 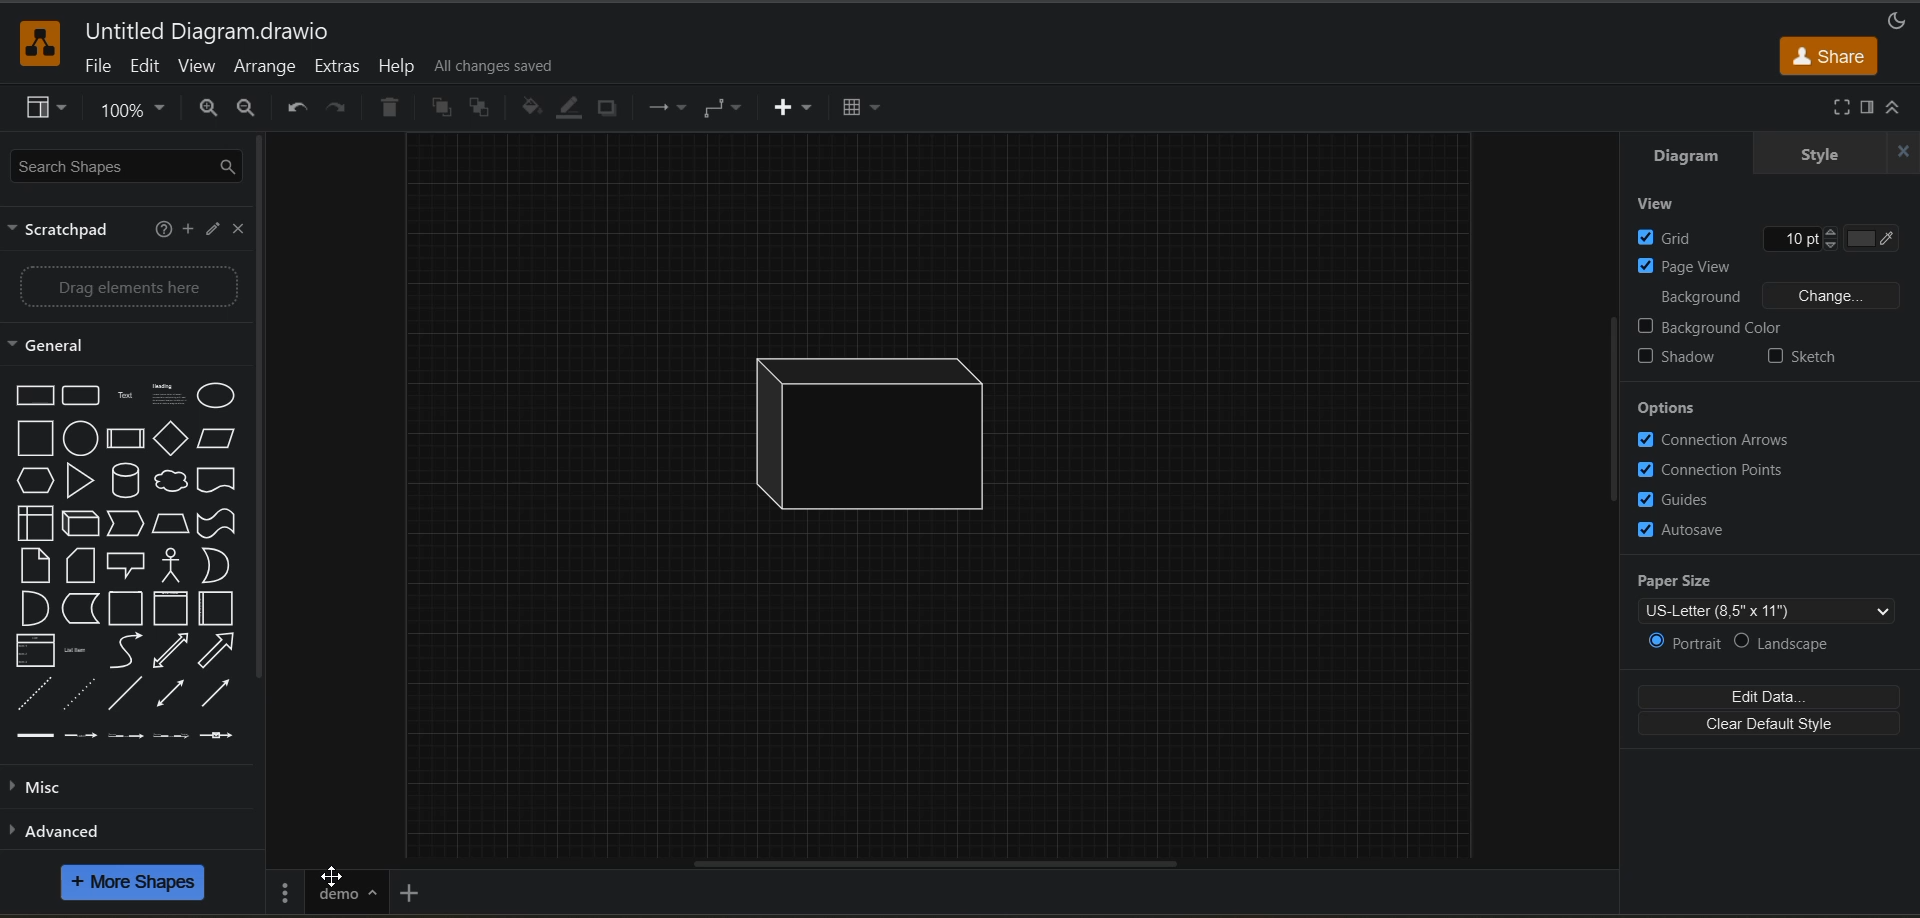 What do you see at coordinates (1833, 58) in the screenshot?
I see `share` at bounding box center [1833, 58].